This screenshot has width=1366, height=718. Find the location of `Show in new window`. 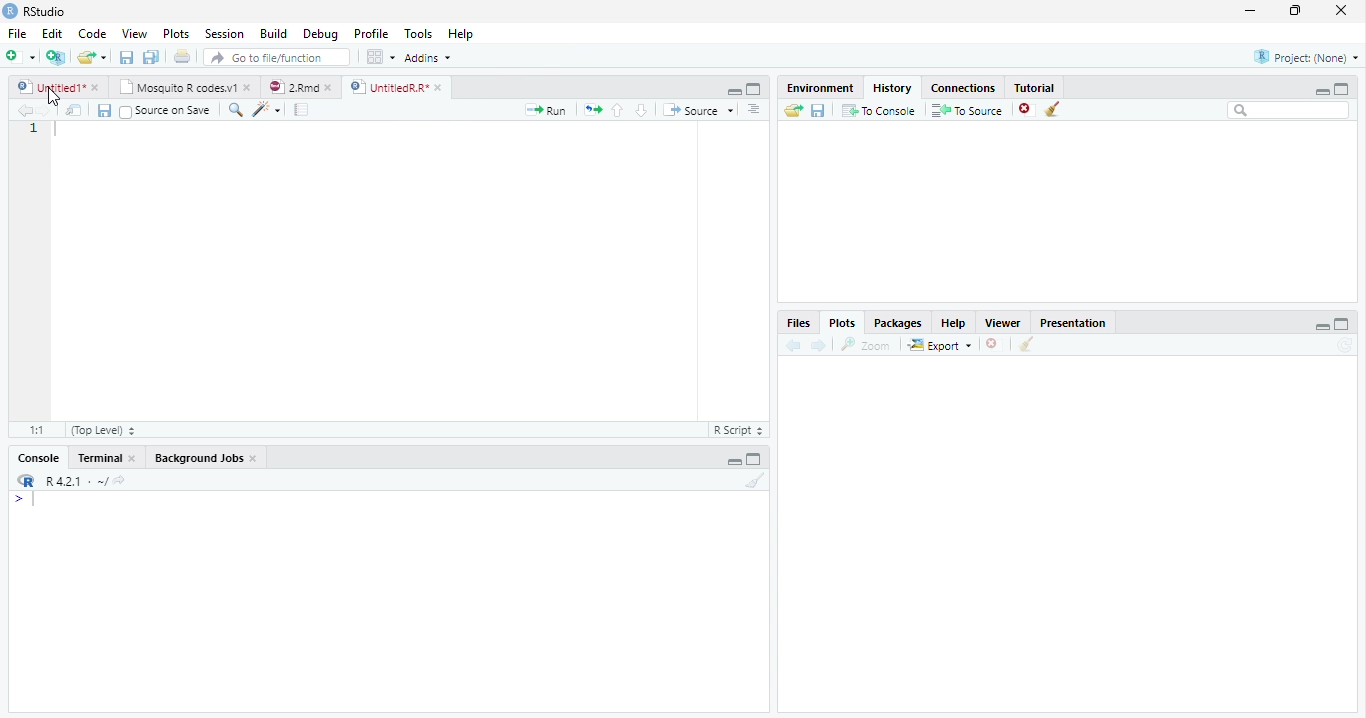

Show in new window is located at coordinates (74, 110).